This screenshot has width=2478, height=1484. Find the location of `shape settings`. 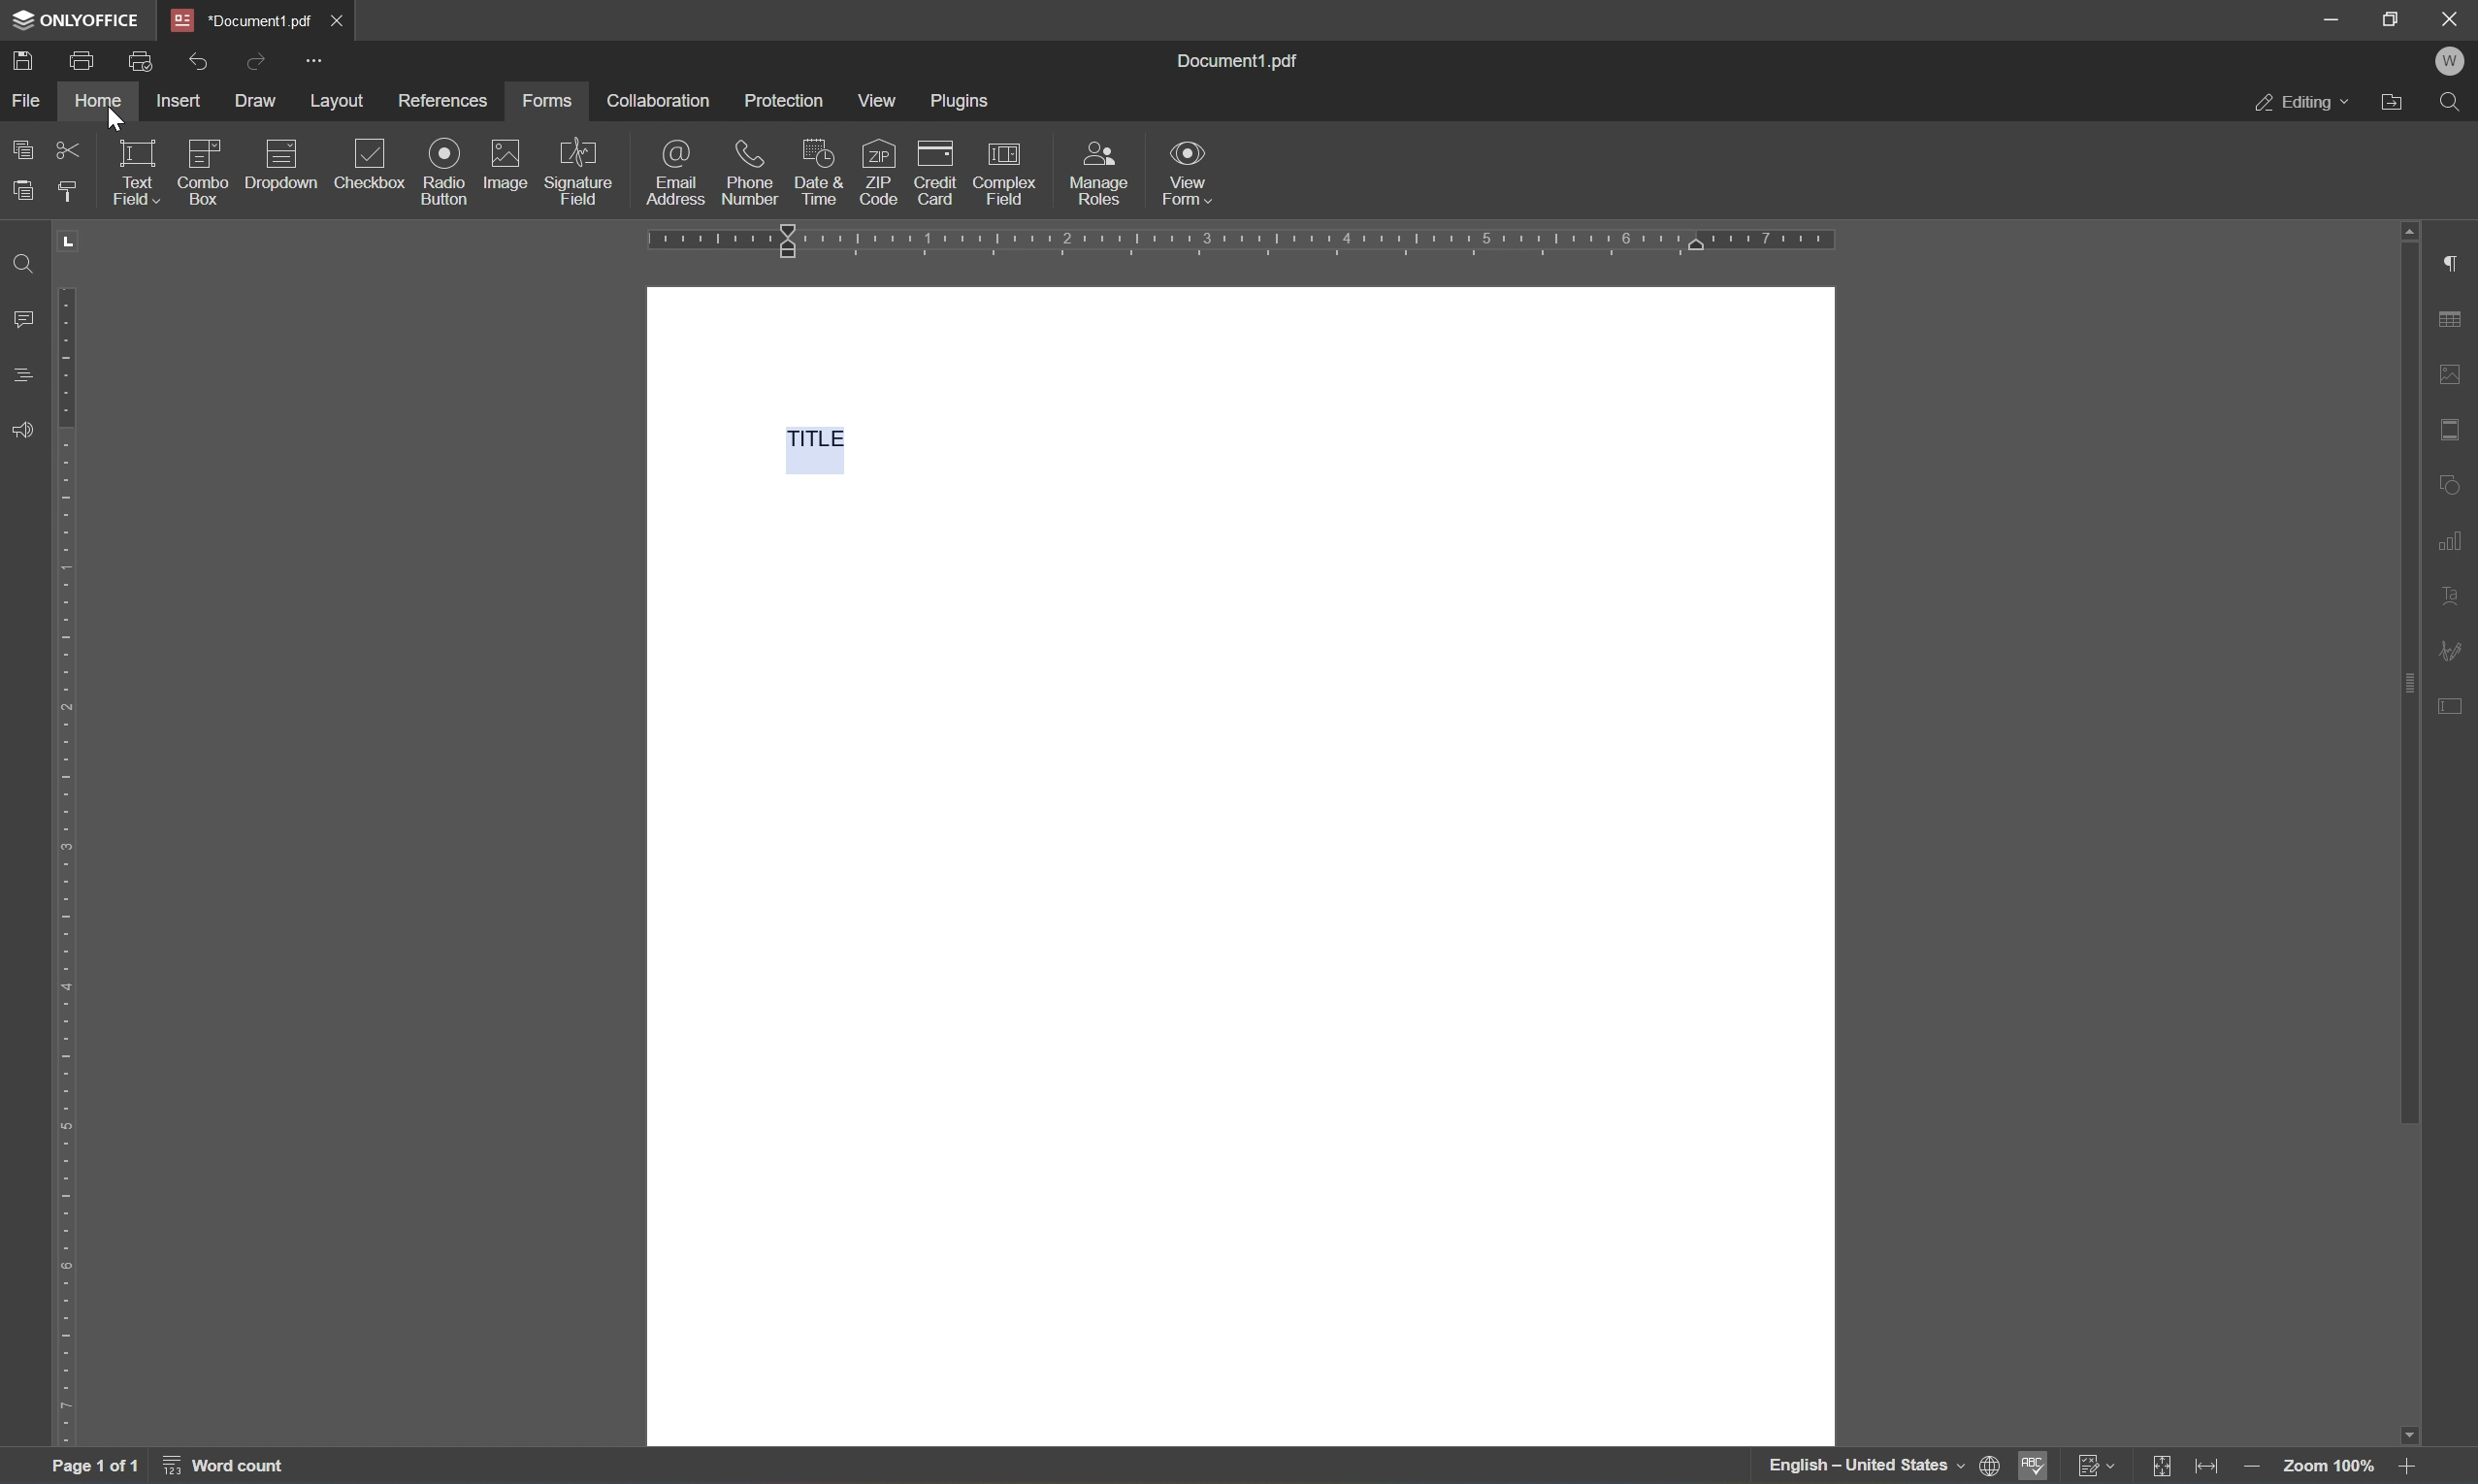

shape settings is located at coordinates (2455, 483).